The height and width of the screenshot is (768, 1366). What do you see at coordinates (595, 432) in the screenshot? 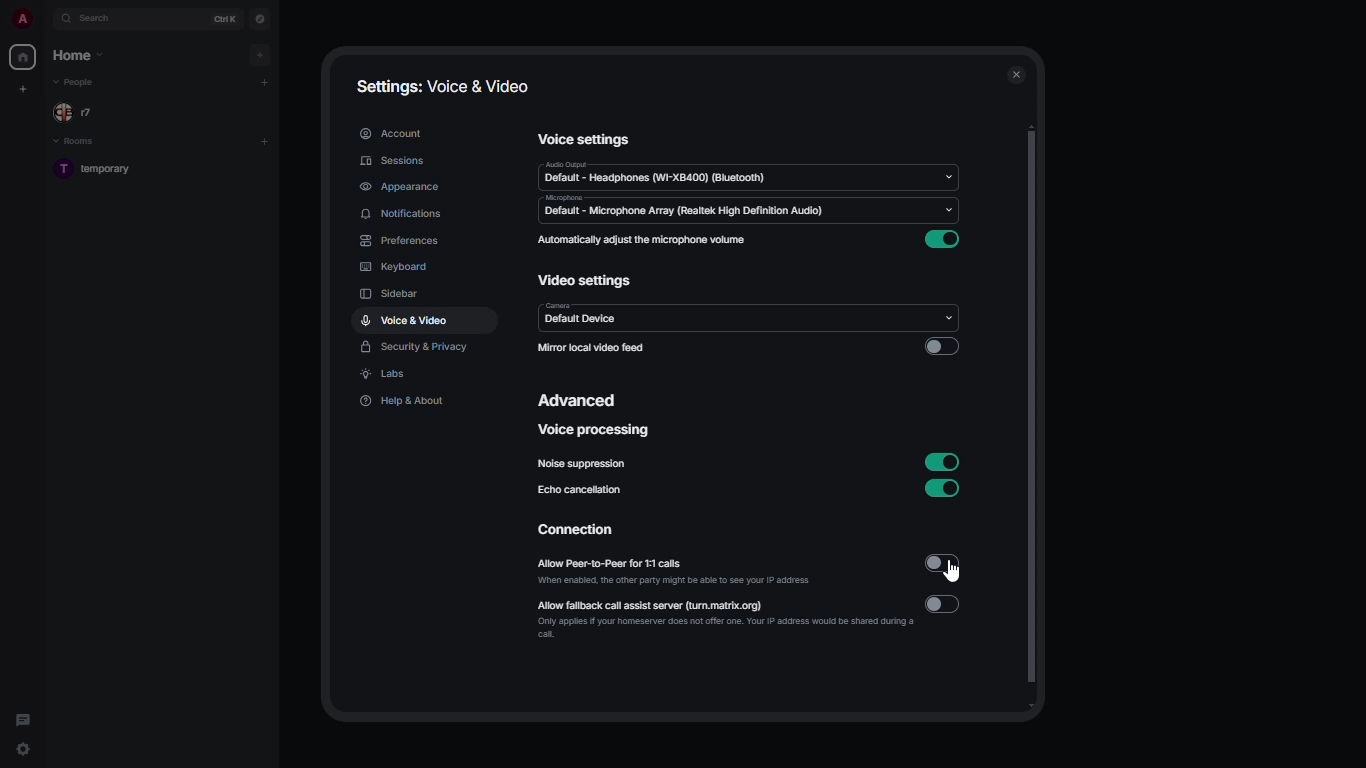
I see `voice processing` at bounding box center [595, 432].